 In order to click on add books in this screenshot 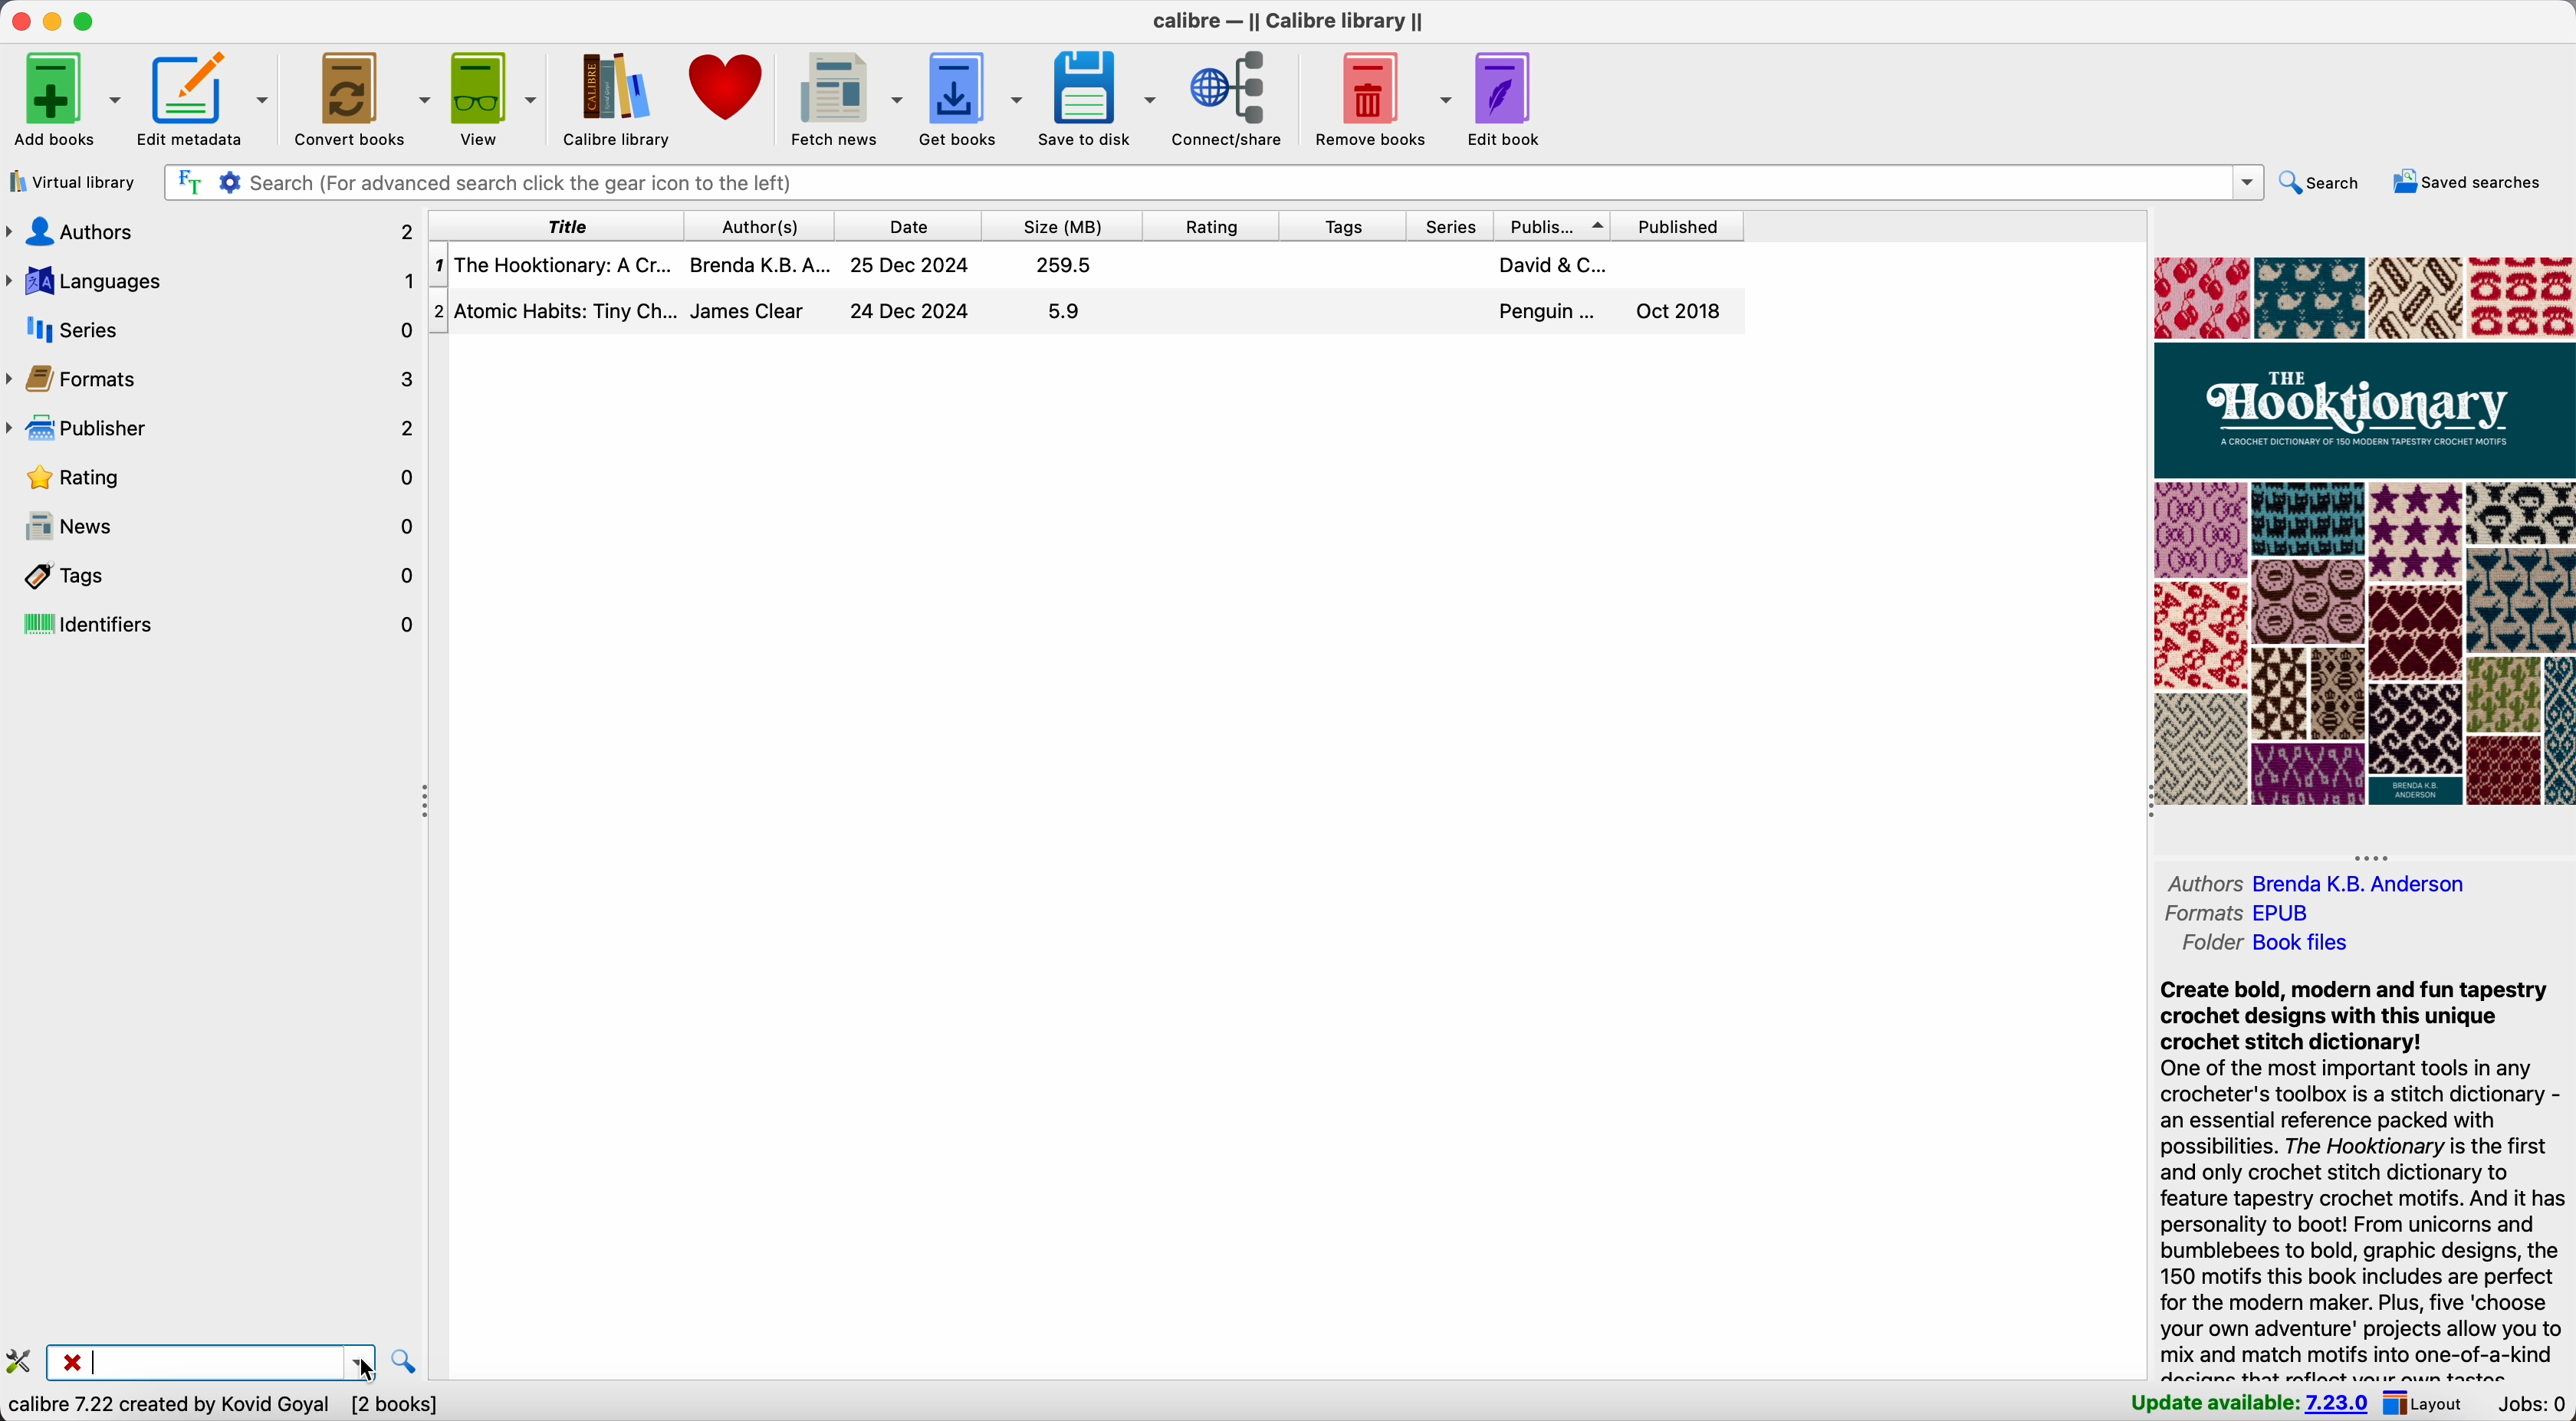, I will do `click(64, 103)`.